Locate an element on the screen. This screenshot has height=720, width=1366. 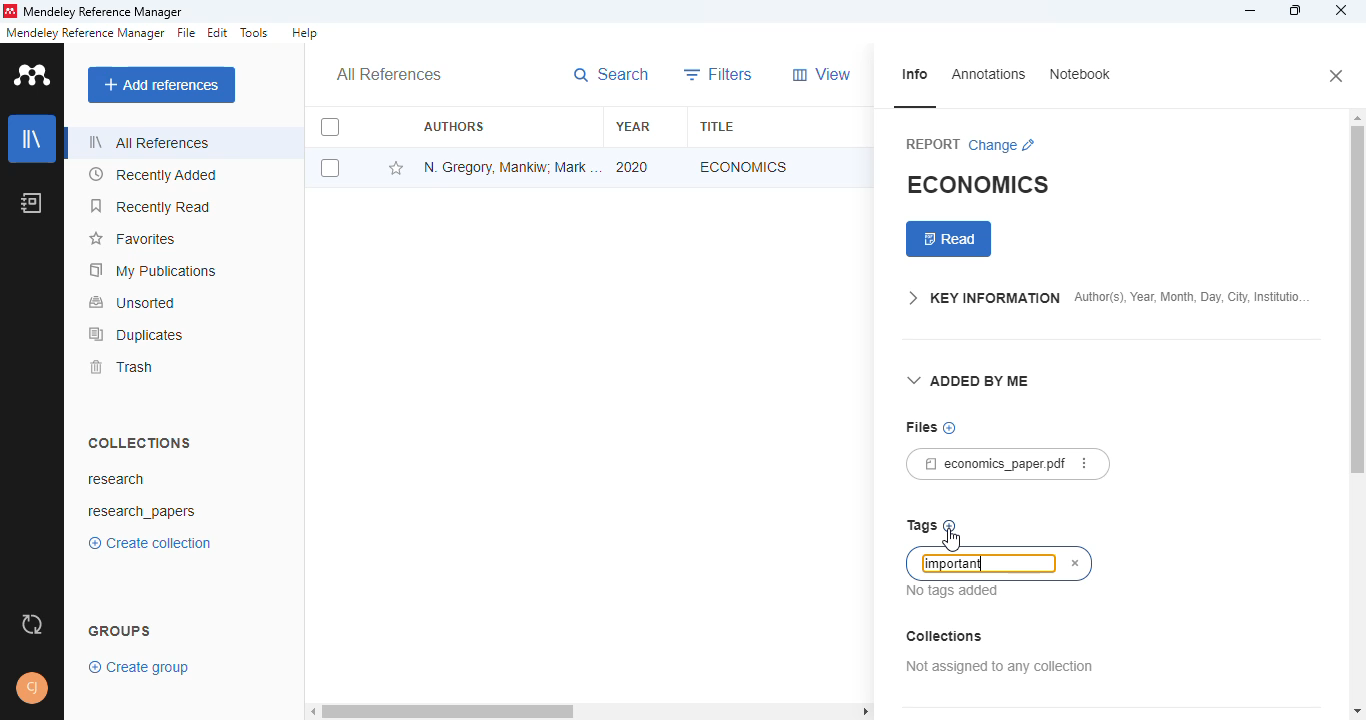
unsorted is located at coordinates (133, 302).